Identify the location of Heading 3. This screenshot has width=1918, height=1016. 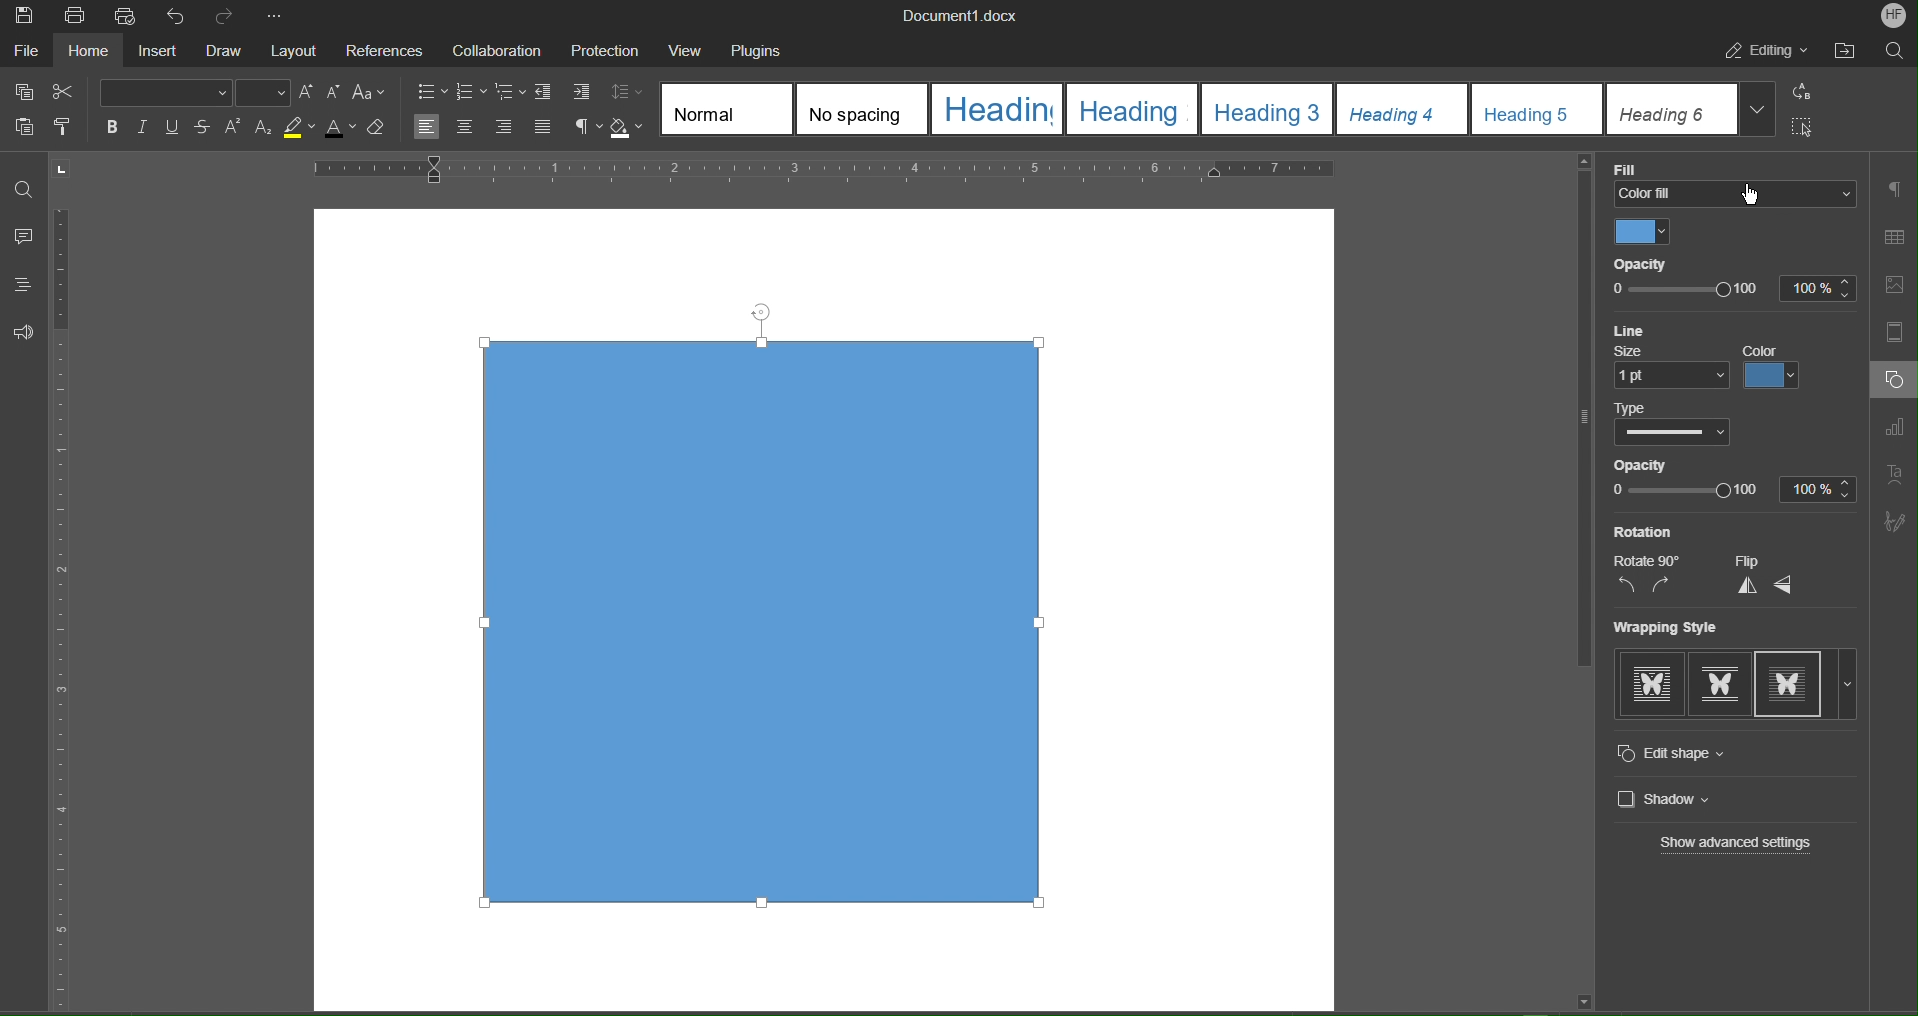
(1267, 109).